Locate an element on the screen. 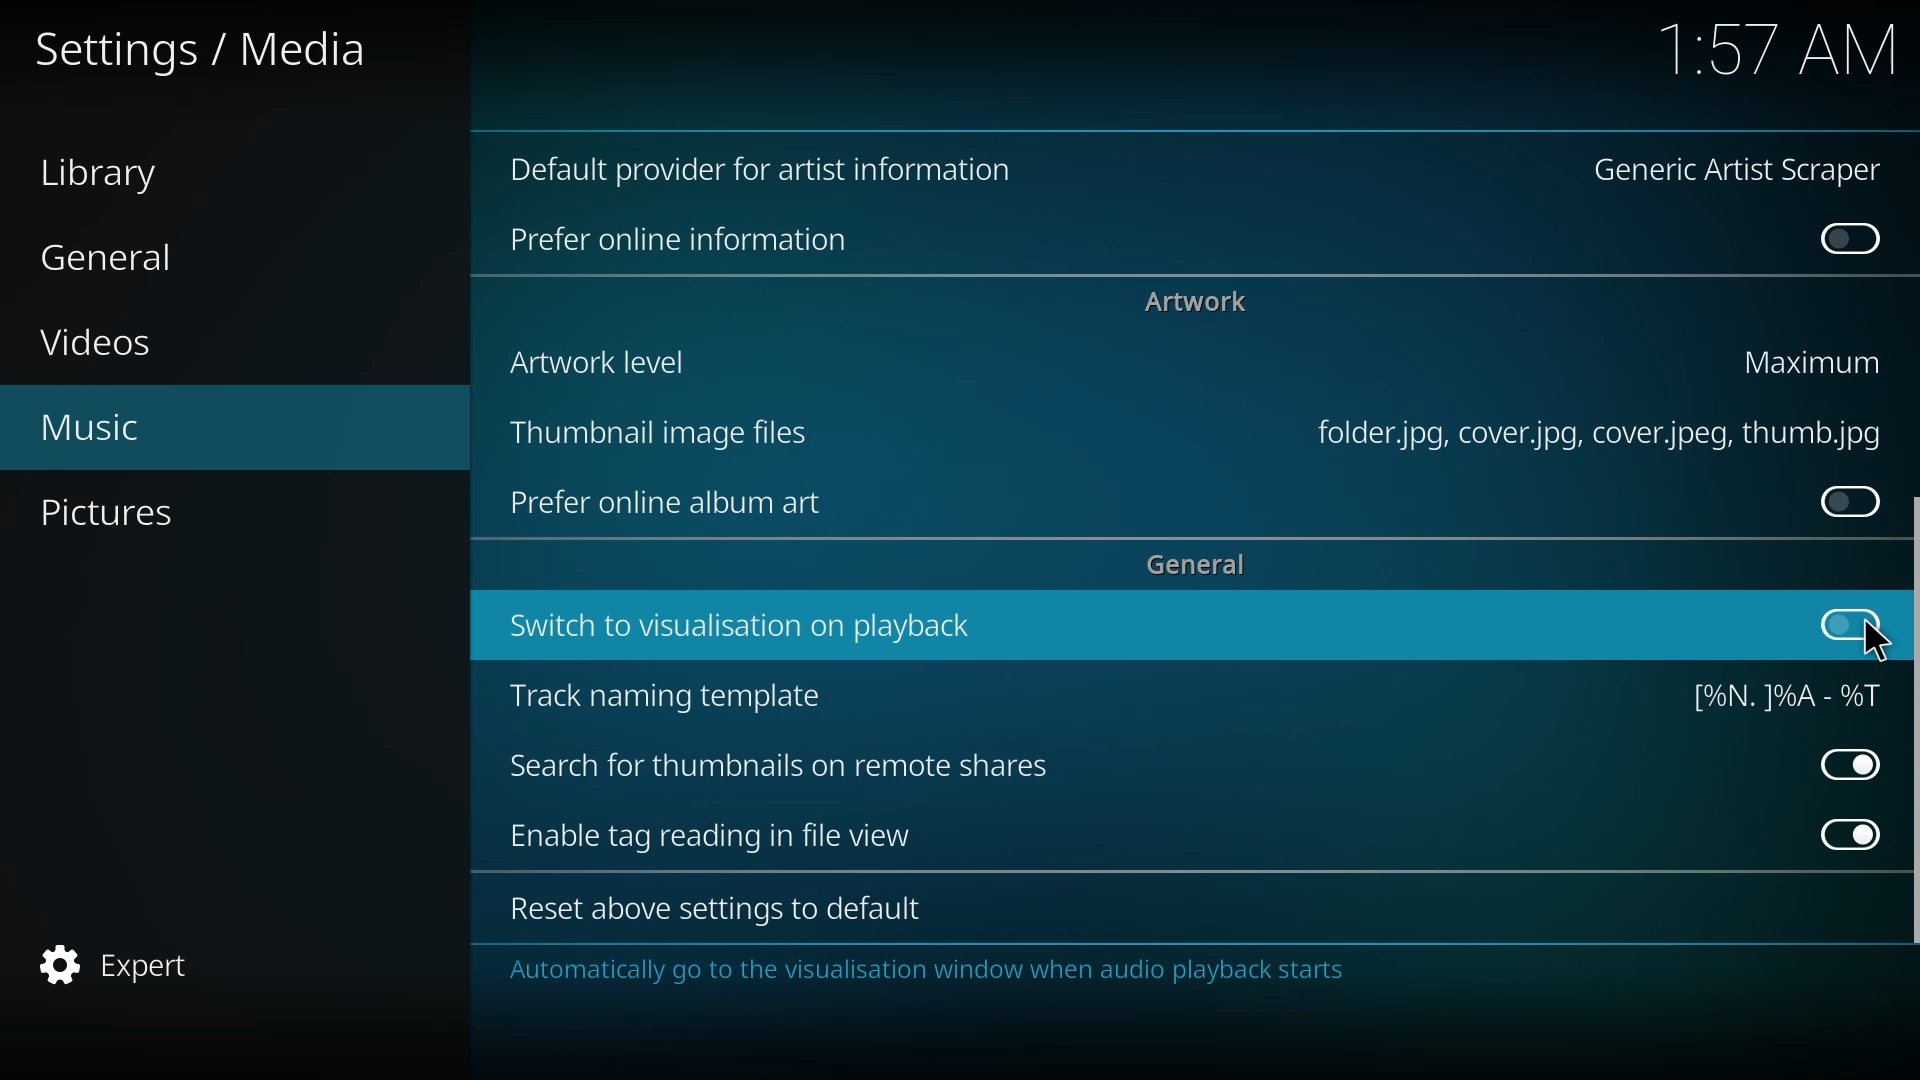 The image size is (1920, 1080). cursor is located at coordinates (1875, 639).